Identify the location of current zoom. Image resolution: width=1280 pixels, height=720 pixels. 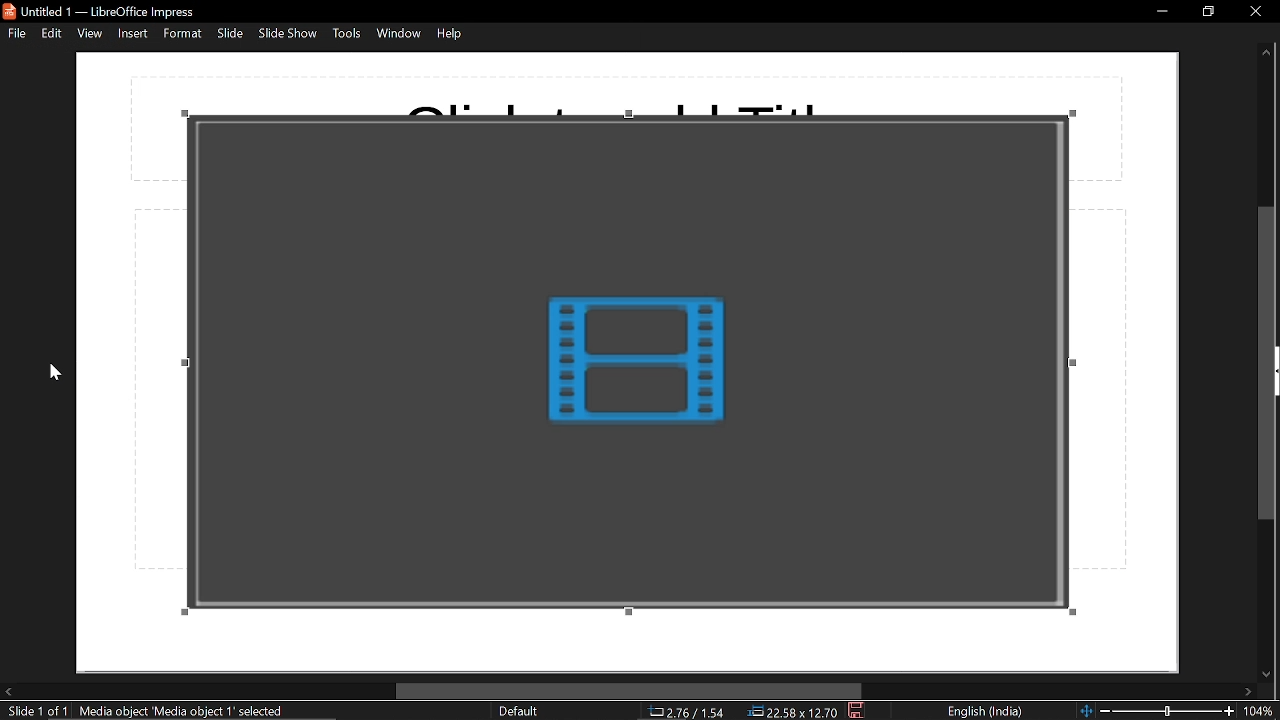
(1262, 711).